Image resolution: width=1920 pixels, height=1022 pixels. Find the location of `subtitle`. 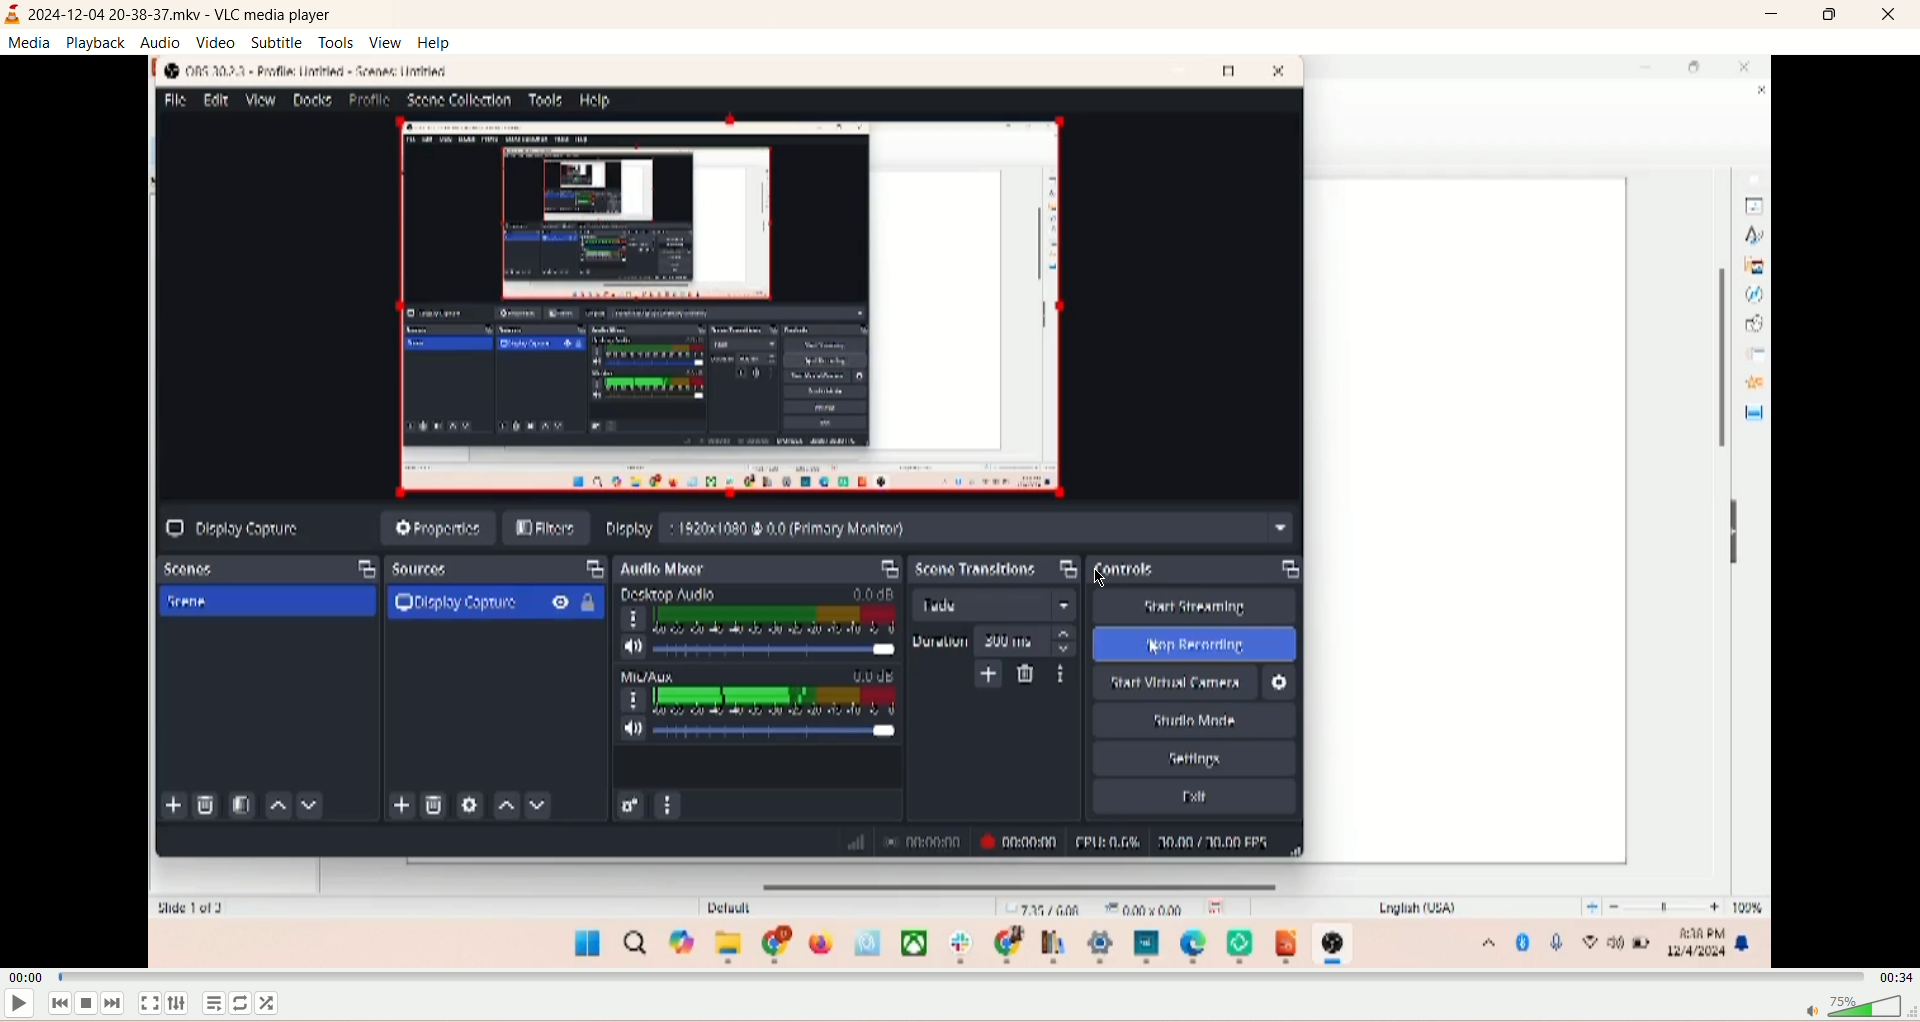

subtitle is located at coordinates (277, 42).